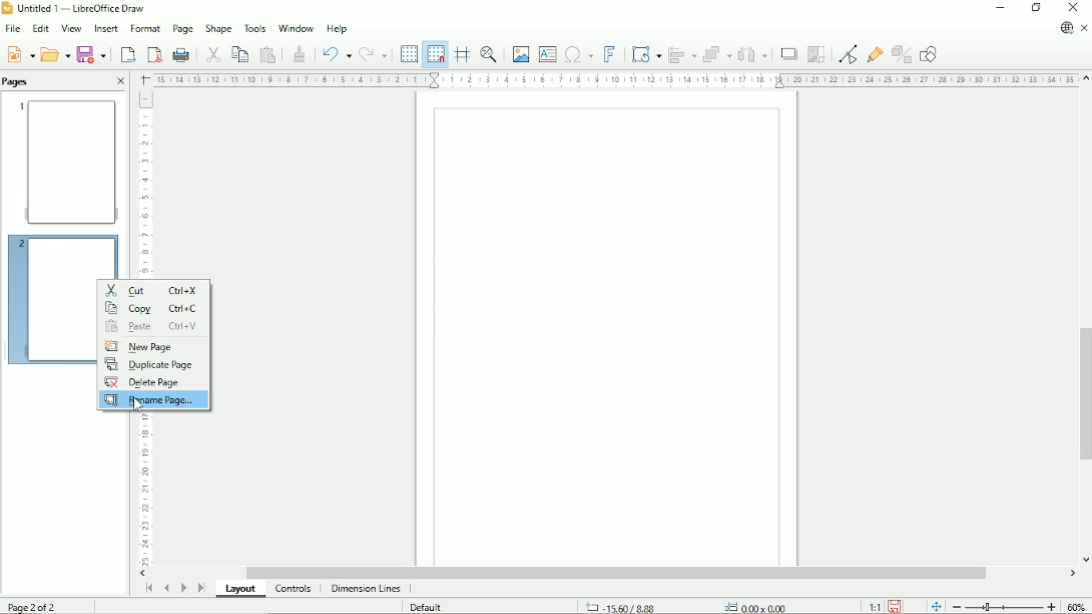 The image size is (1092, 614). What do you see at coordinates (578, 53) in the screenshot?
I see `Insert special character` at bounding box center [578, 53].